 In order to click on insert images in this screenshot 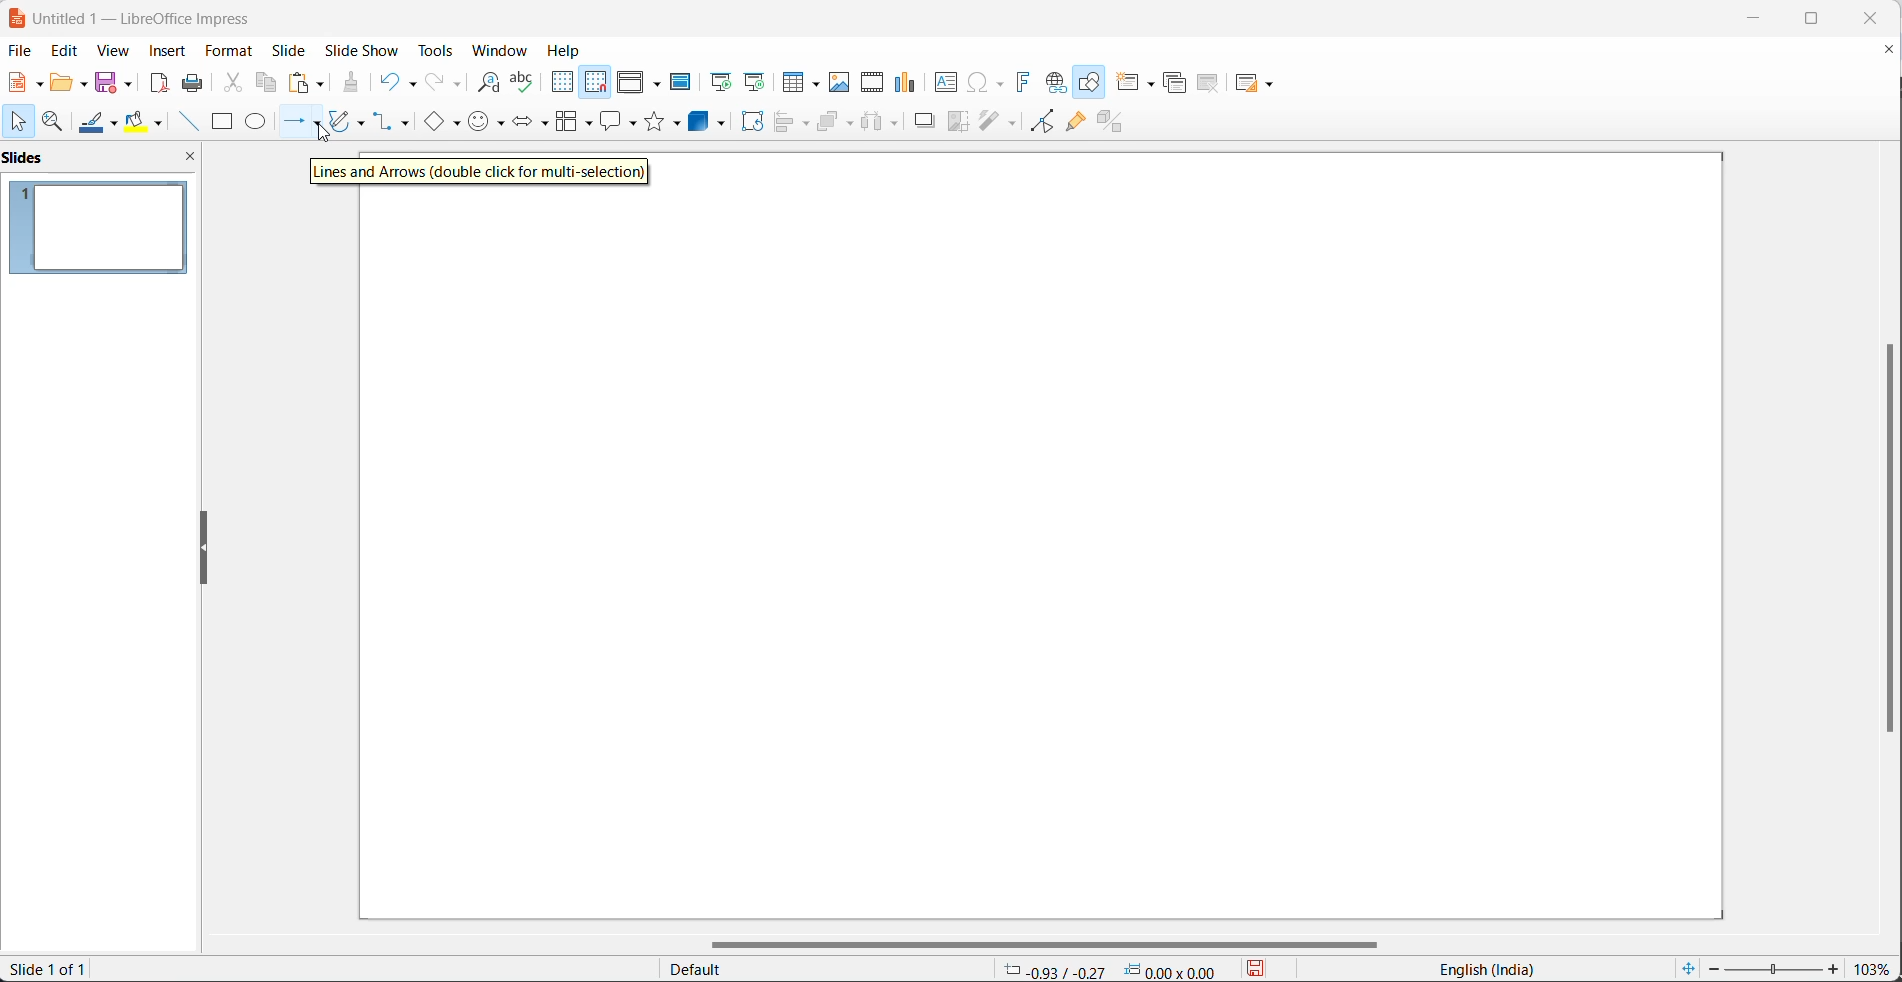, I will do `click(841, 83)`.